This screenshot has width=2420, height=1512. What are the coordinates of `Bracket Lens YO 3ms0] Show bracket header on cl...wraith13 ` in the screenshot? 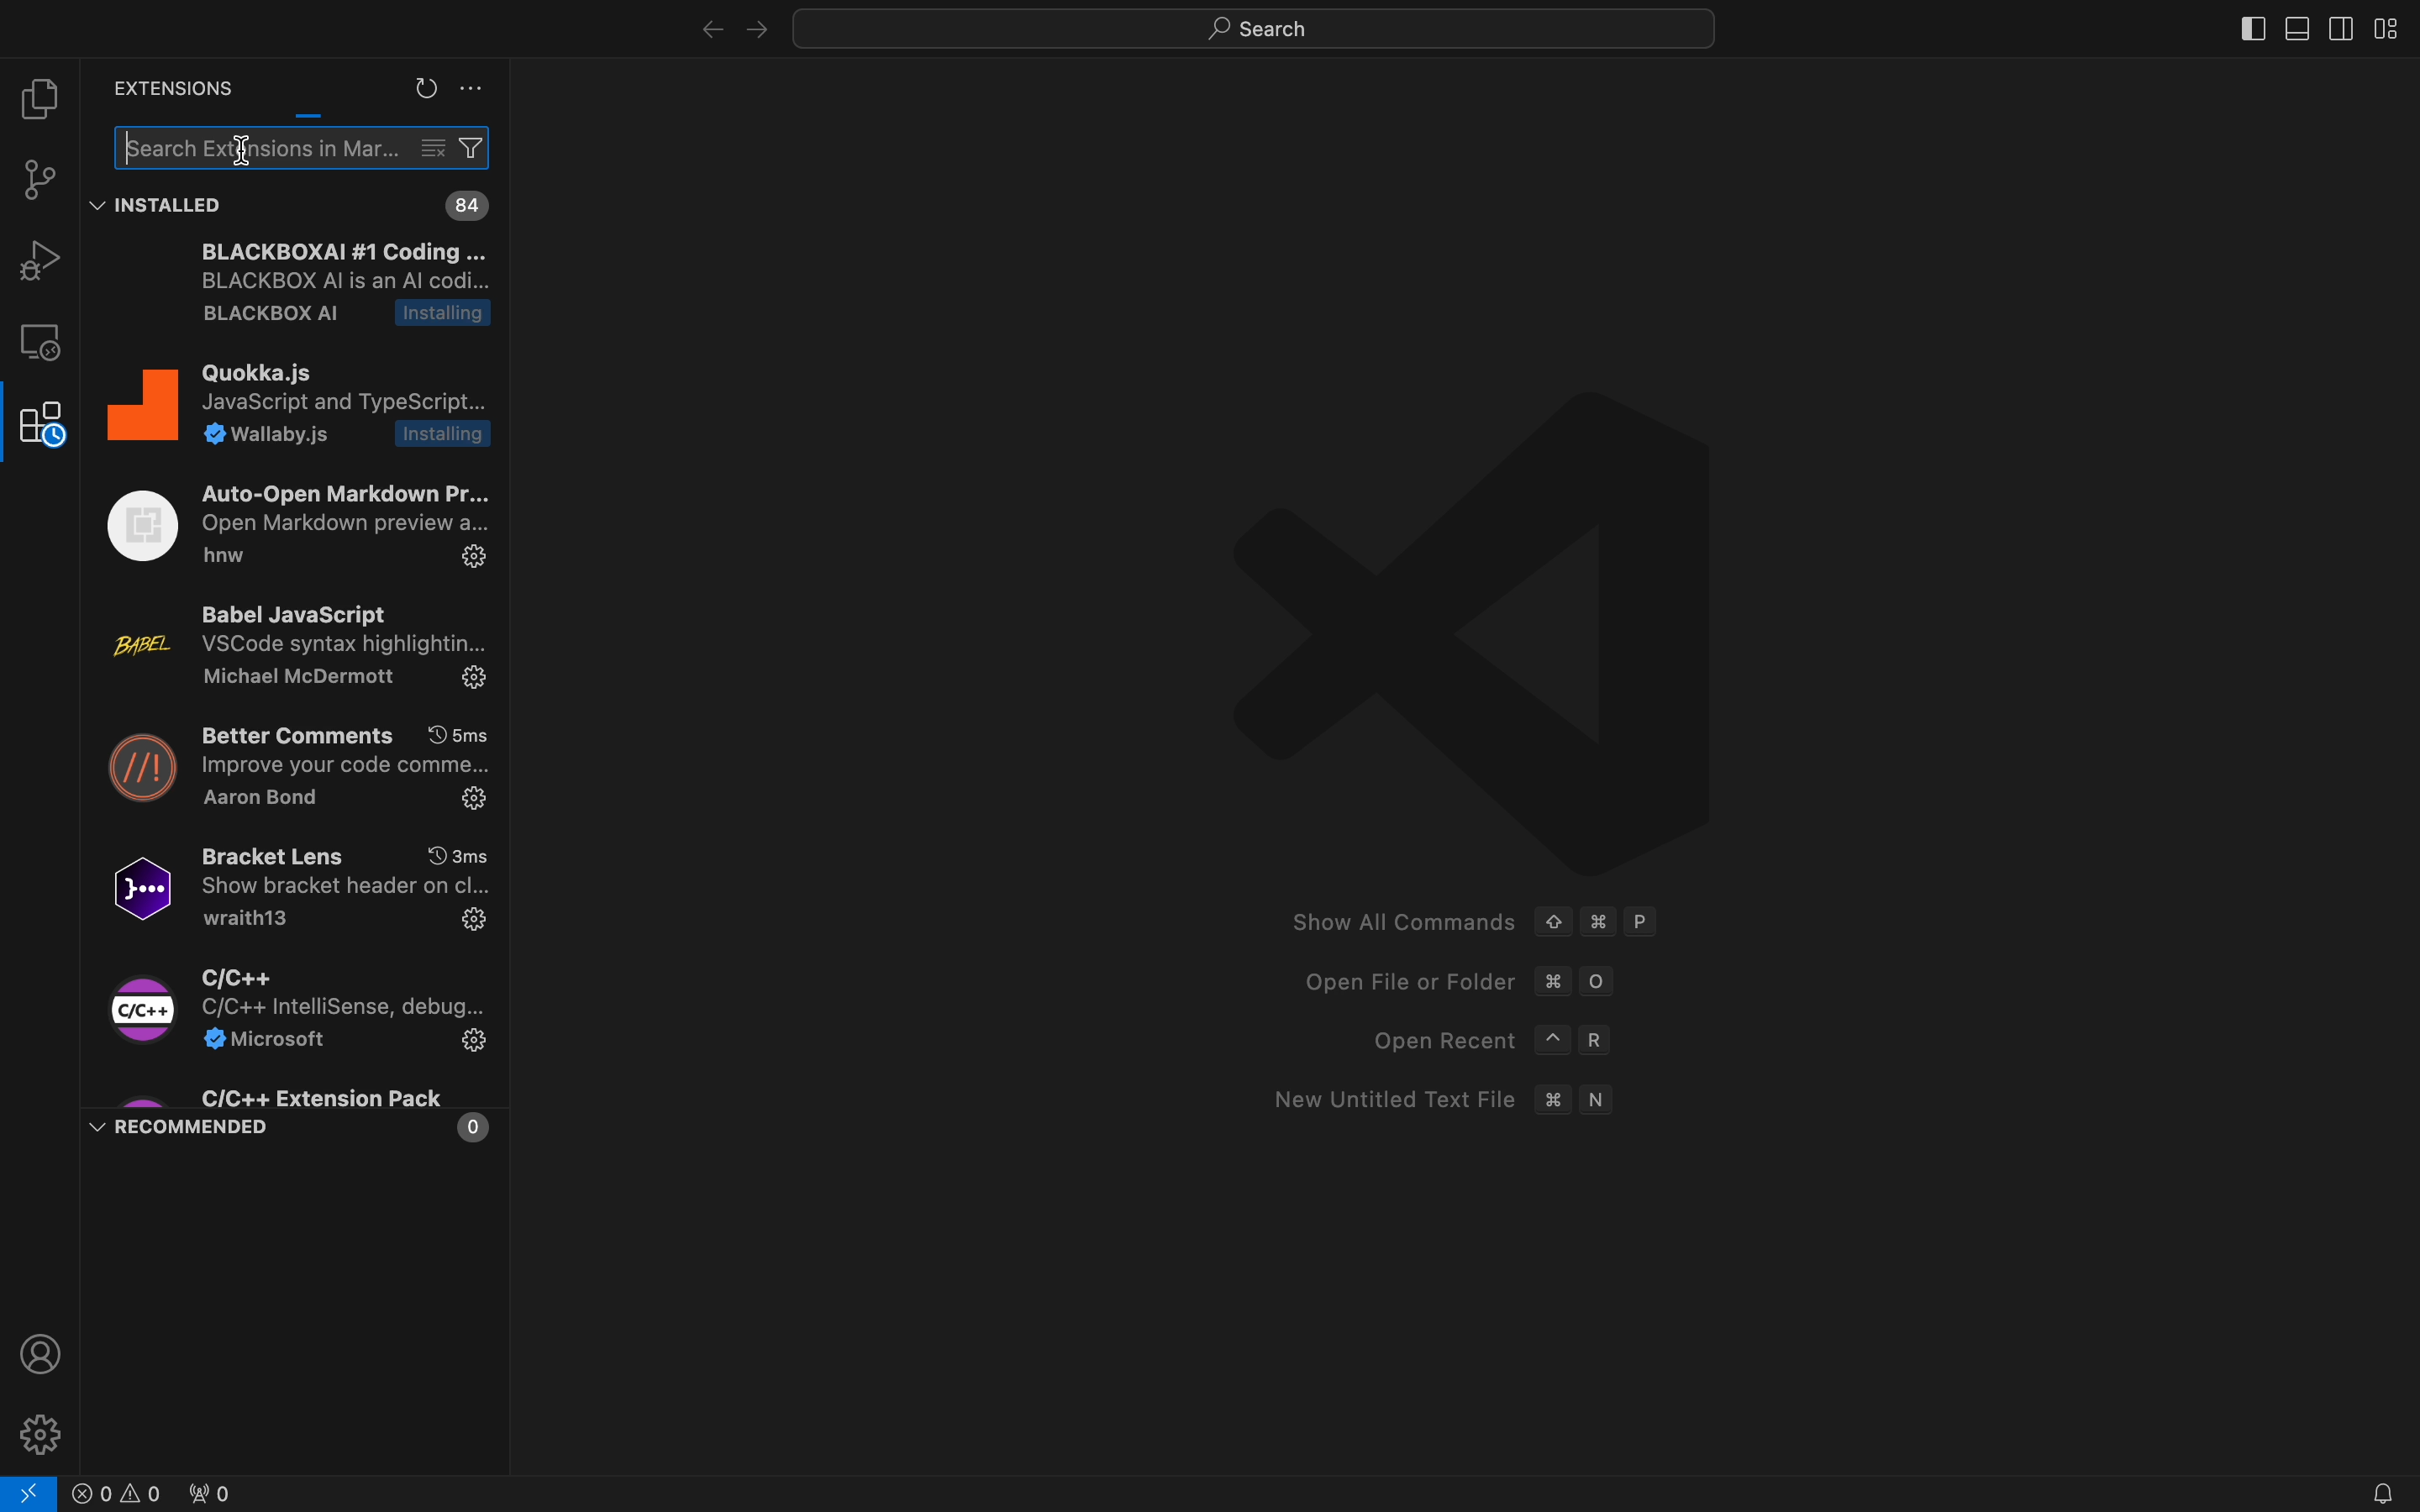 It's located at (287, 900).